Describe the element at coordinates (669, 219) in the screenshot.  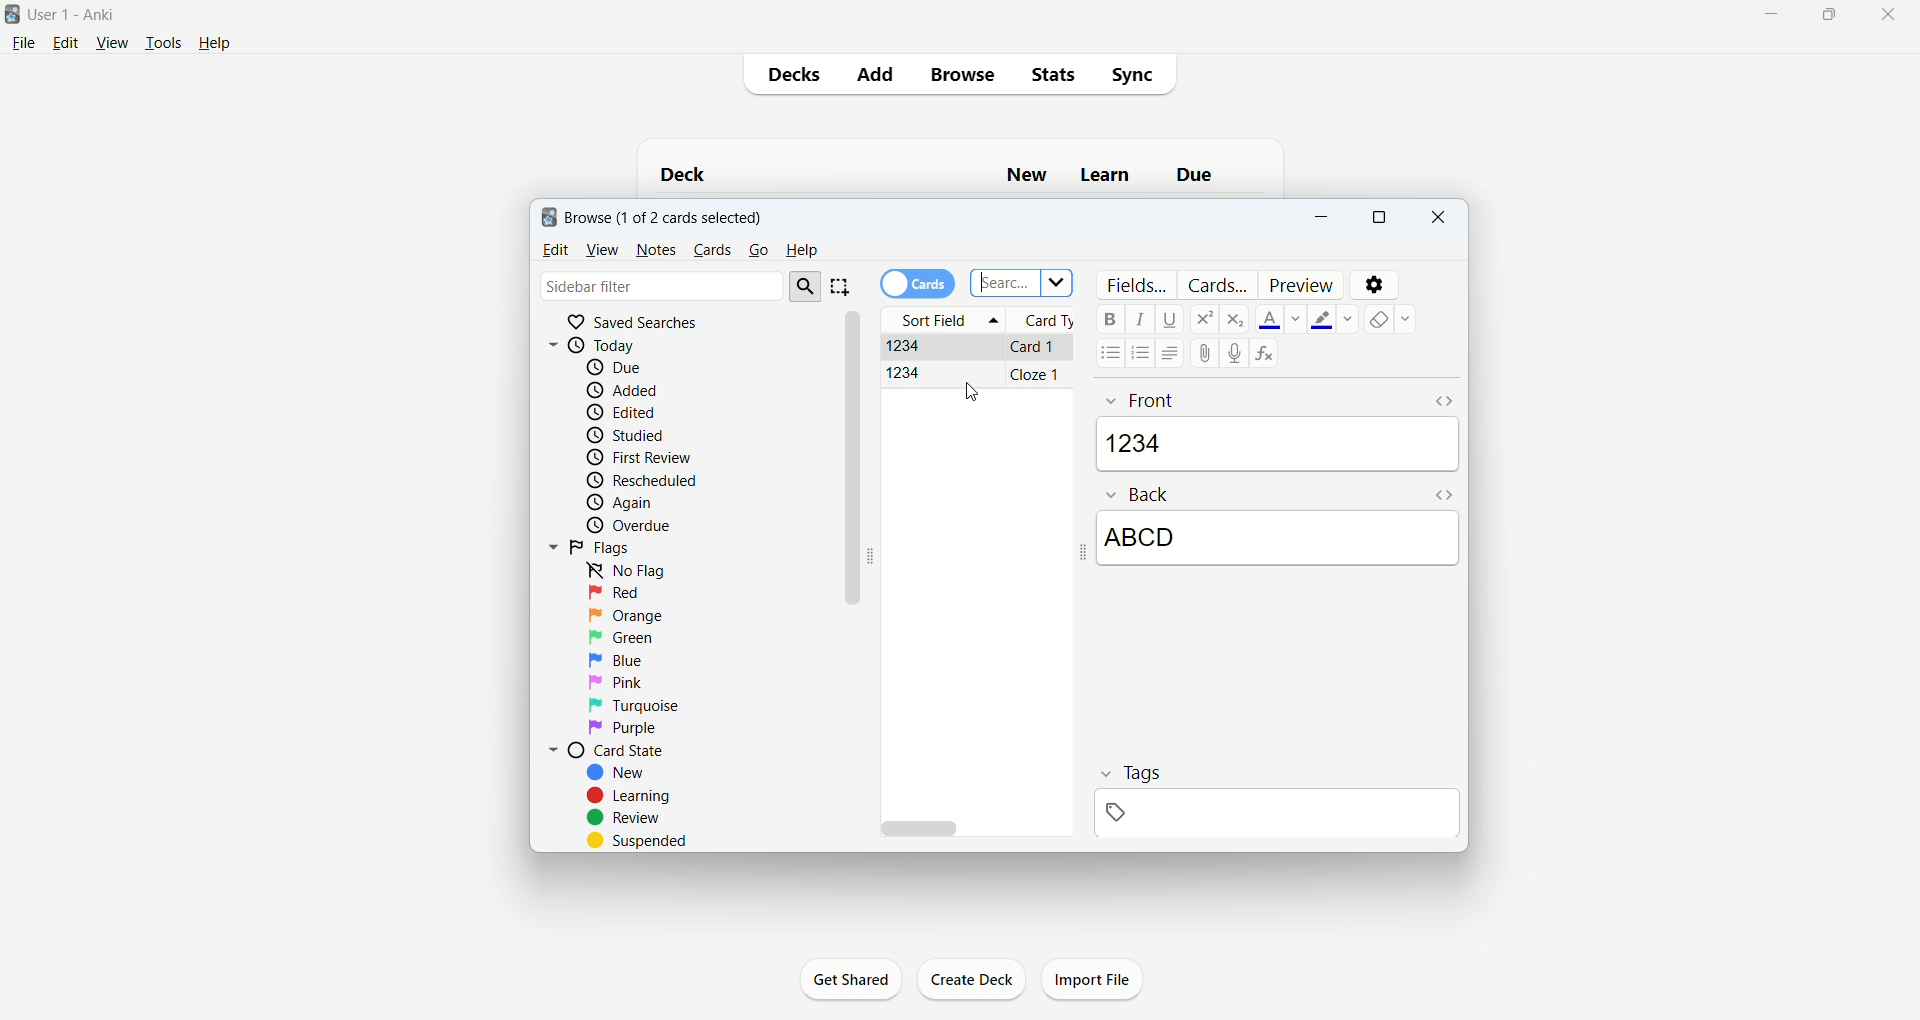
I see `browse` at that location.